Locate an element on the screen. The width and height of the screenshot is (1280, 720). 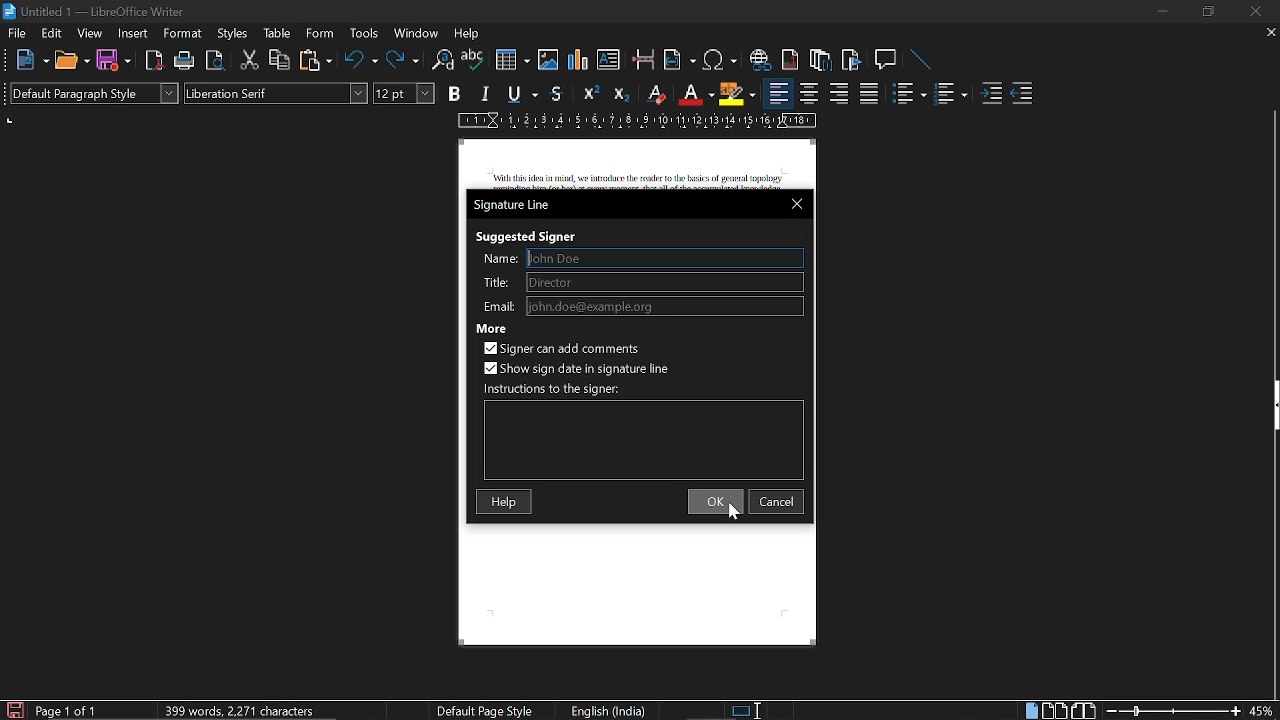
toggle ordered list is located at coordinates (953, 94).